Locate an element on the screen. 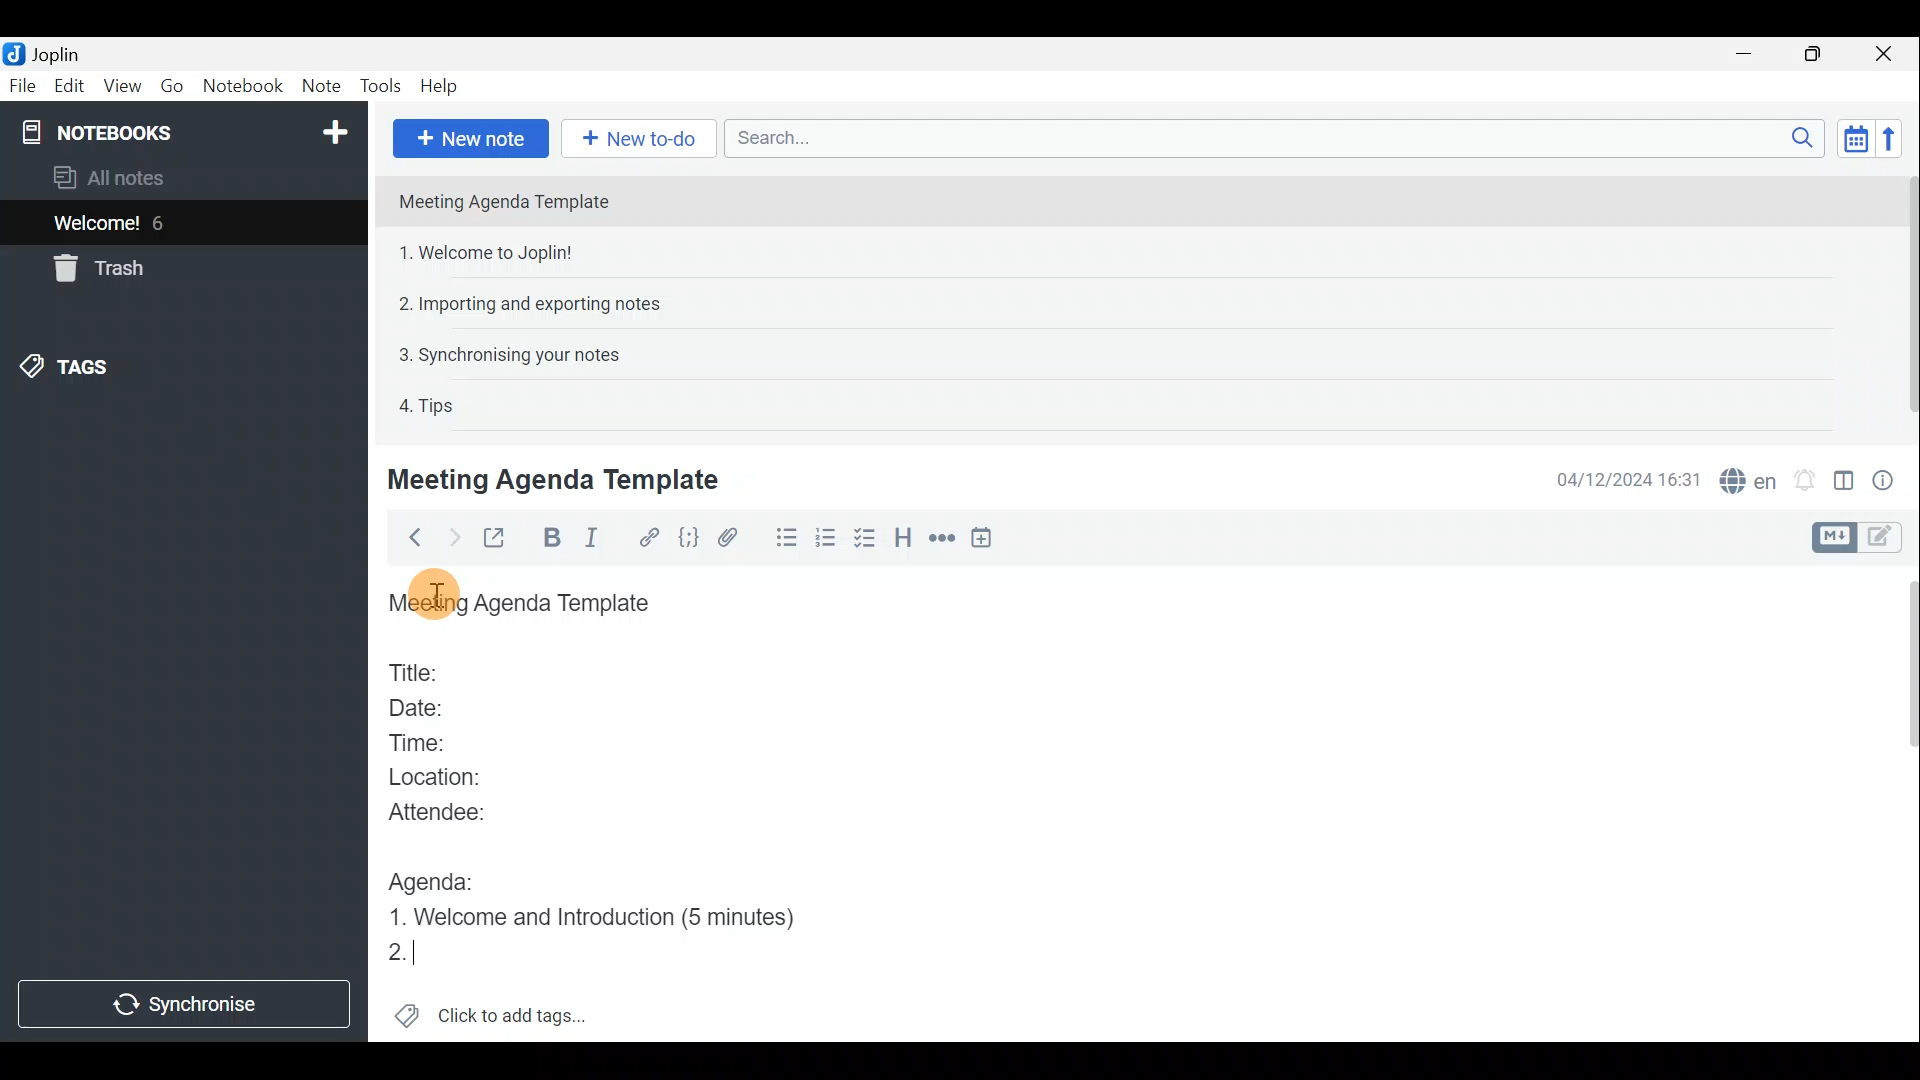 This screenshot has height=1080, width=1920. File is located at coordinates (23, 84).